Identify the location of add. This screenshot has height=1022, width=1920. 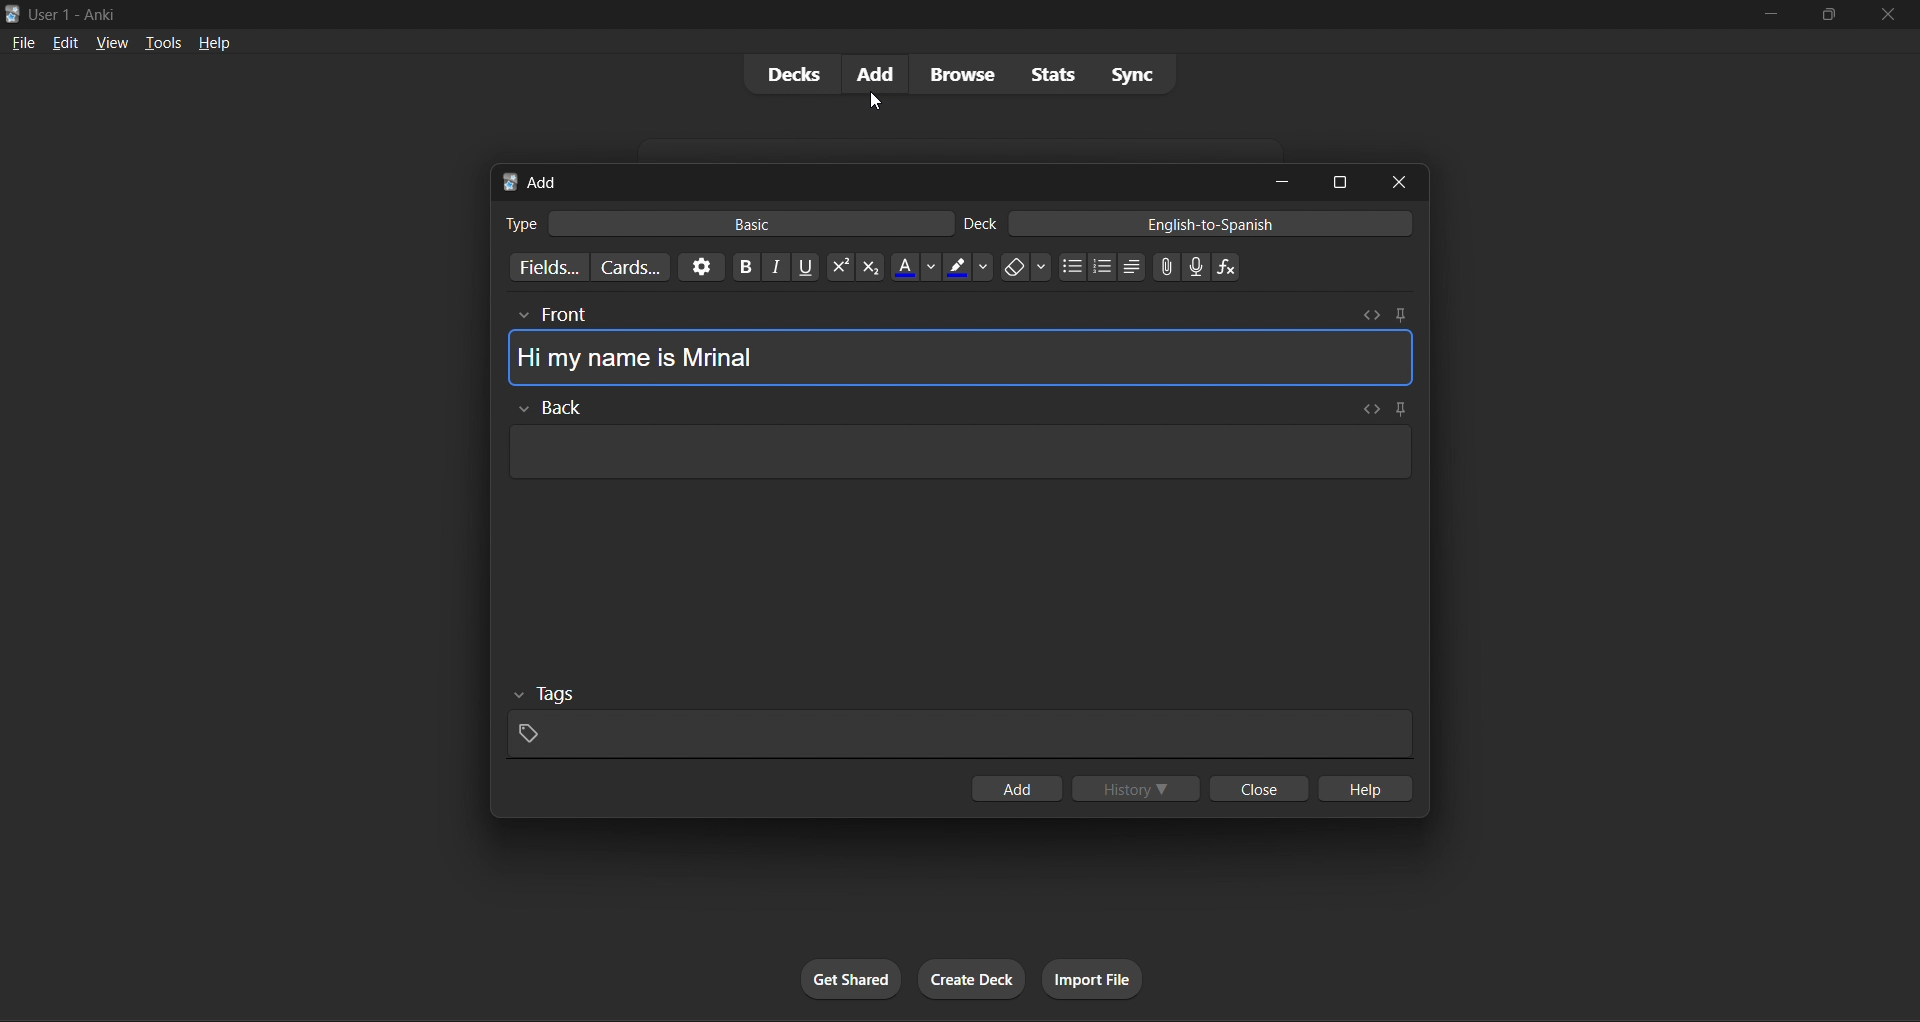
(1018, 788).